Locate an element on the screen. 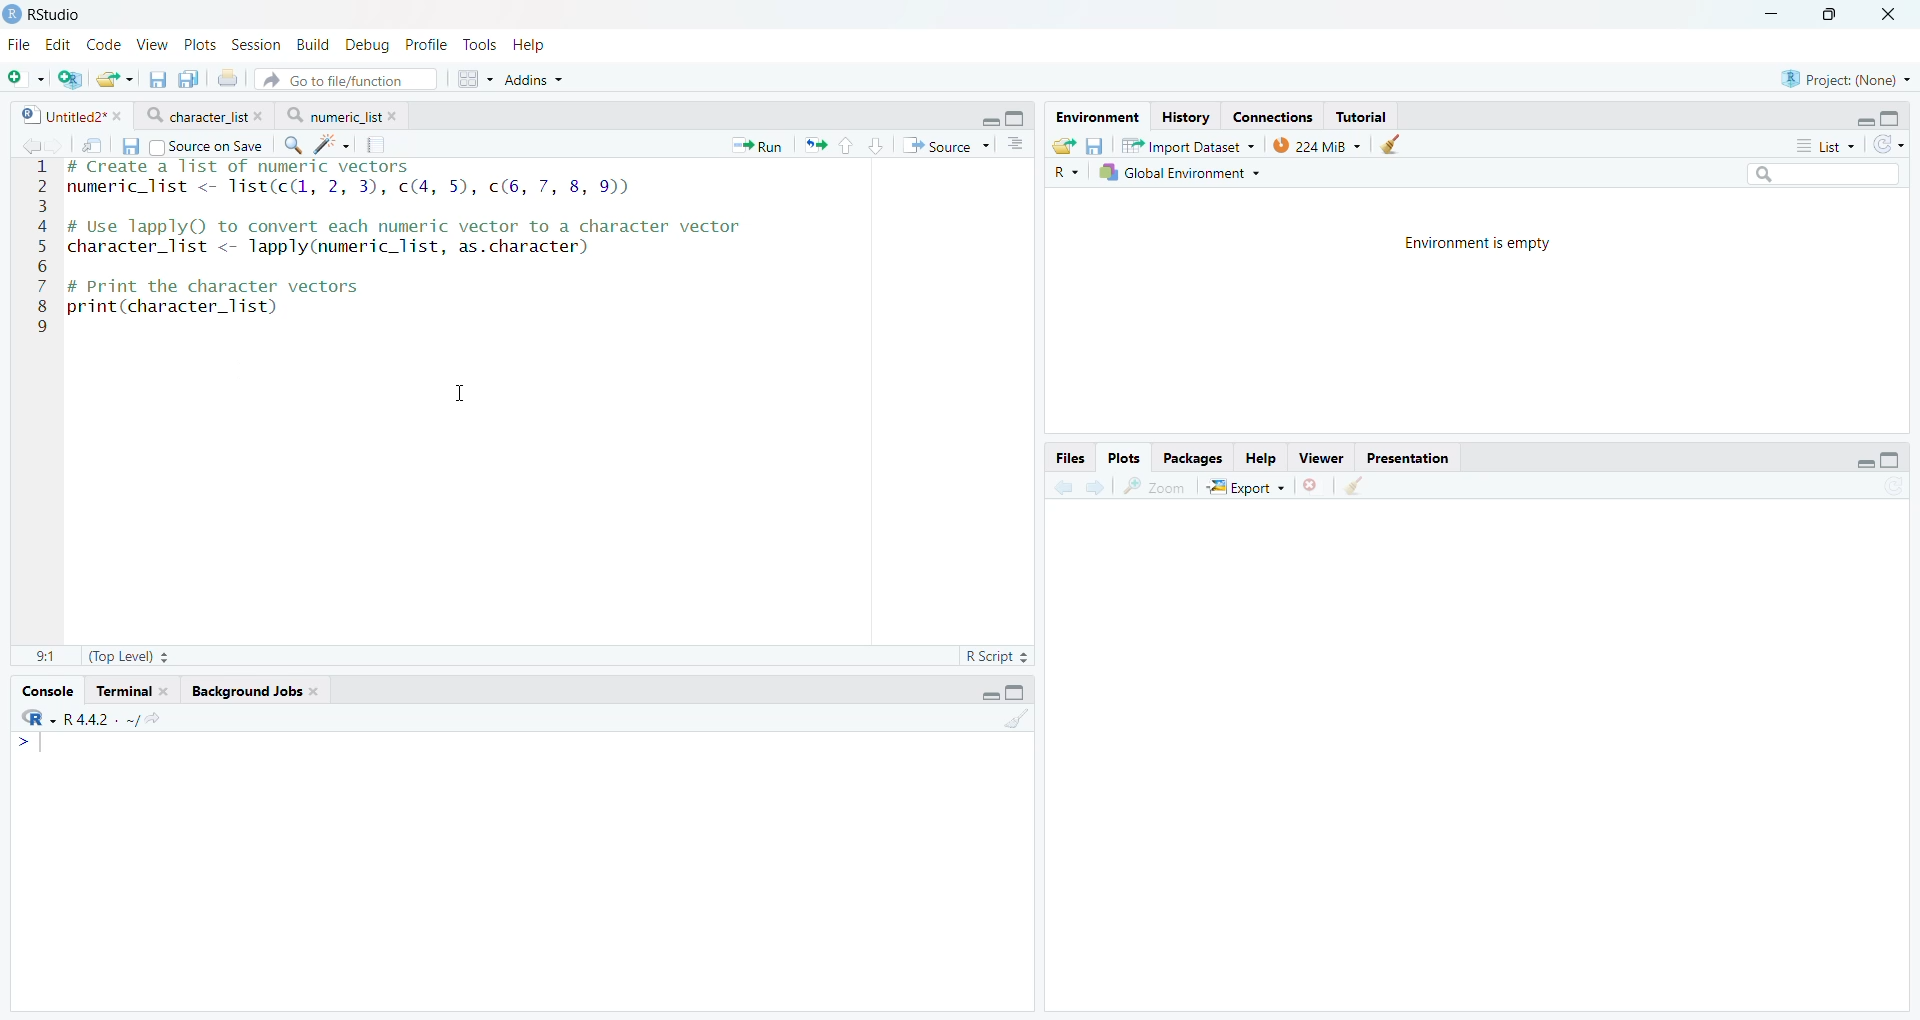 The image size is (1920, 1020). Hide is located at coordinates (989, 121).